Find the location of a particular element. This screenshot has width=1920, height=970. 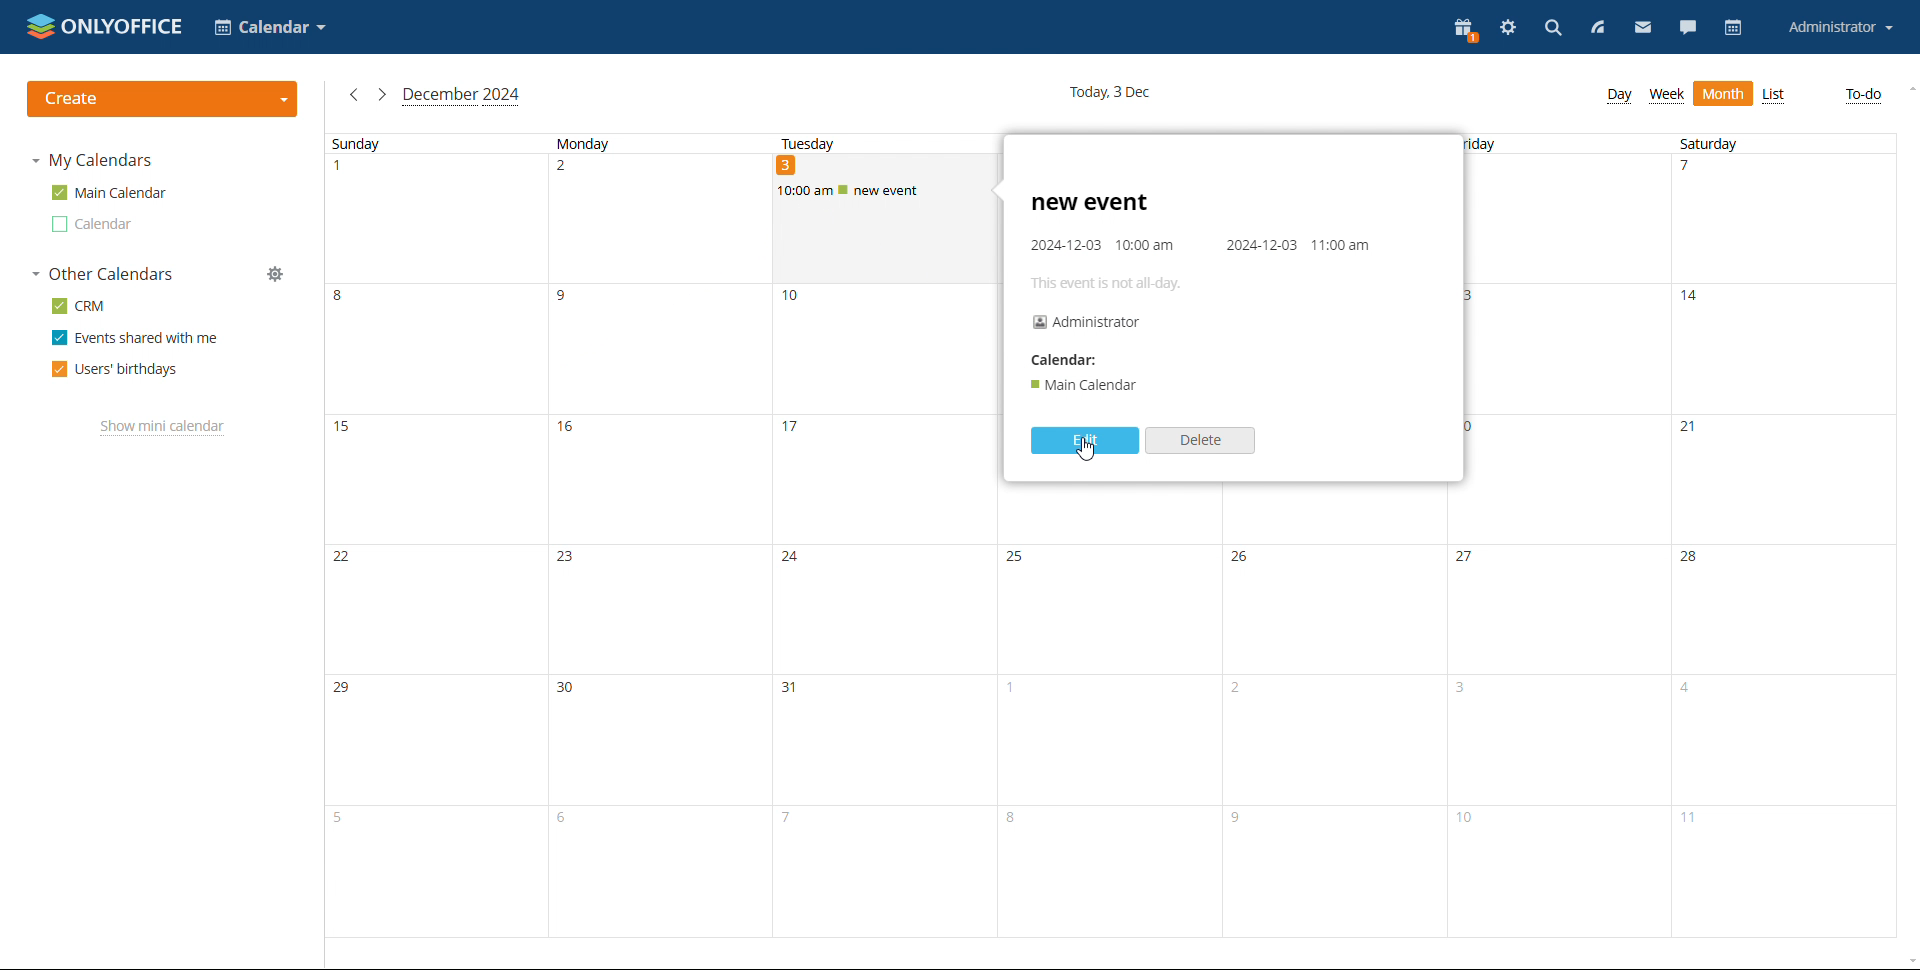

2 is located at coordinates (1332, 739).